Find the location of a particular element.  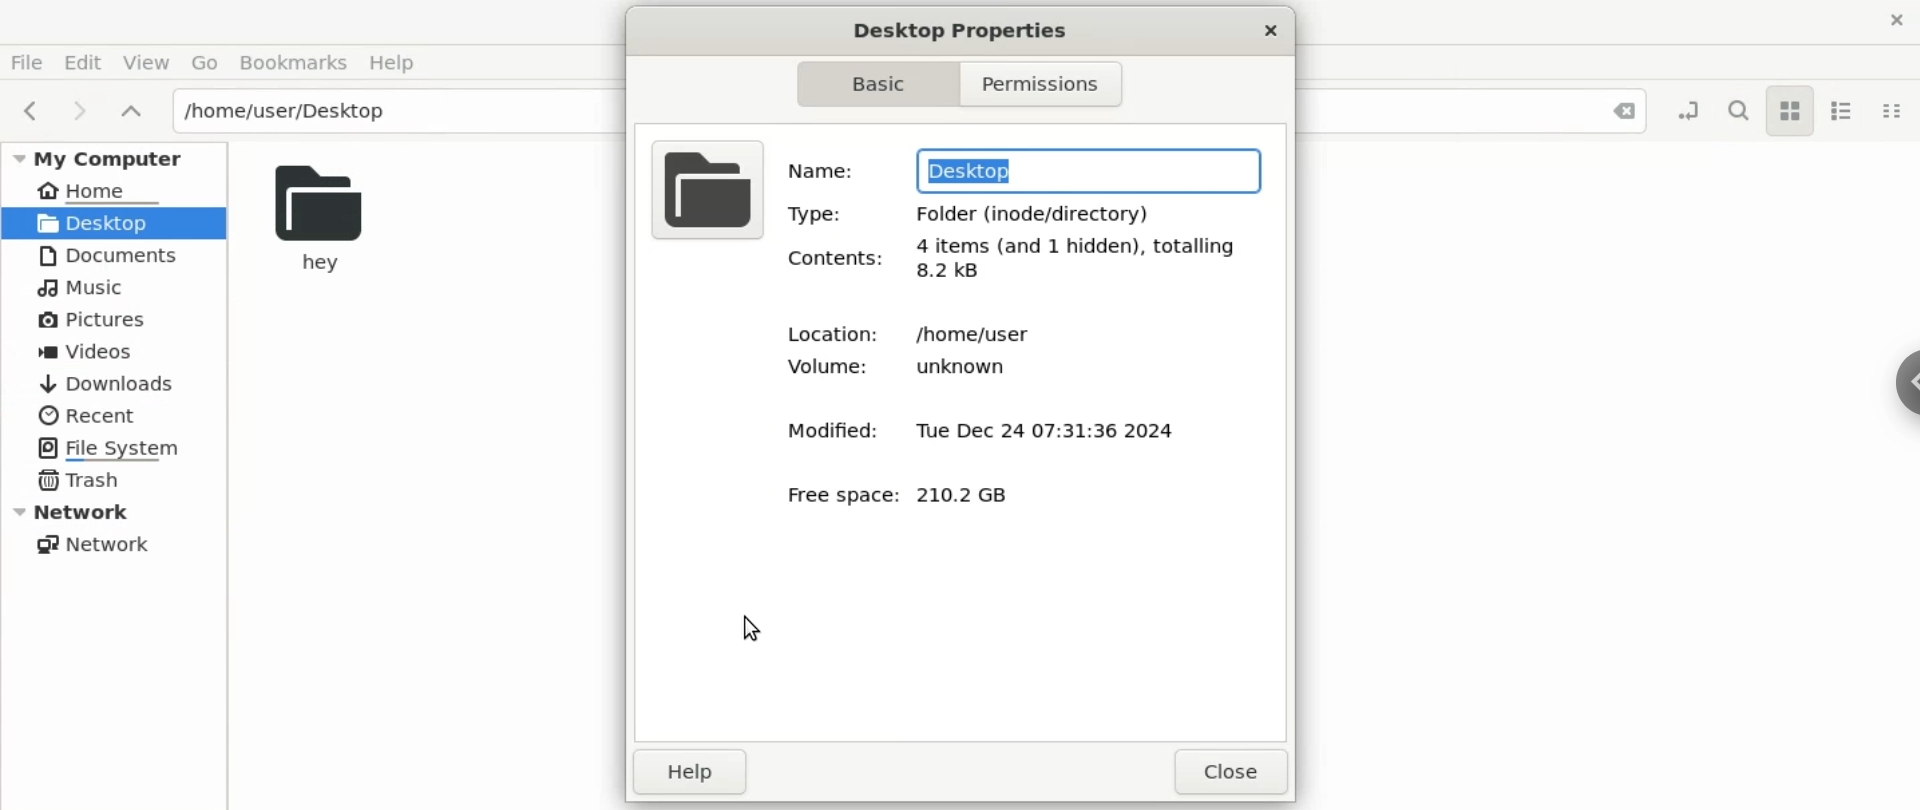

compact view is located at coordinates (1896, 112).